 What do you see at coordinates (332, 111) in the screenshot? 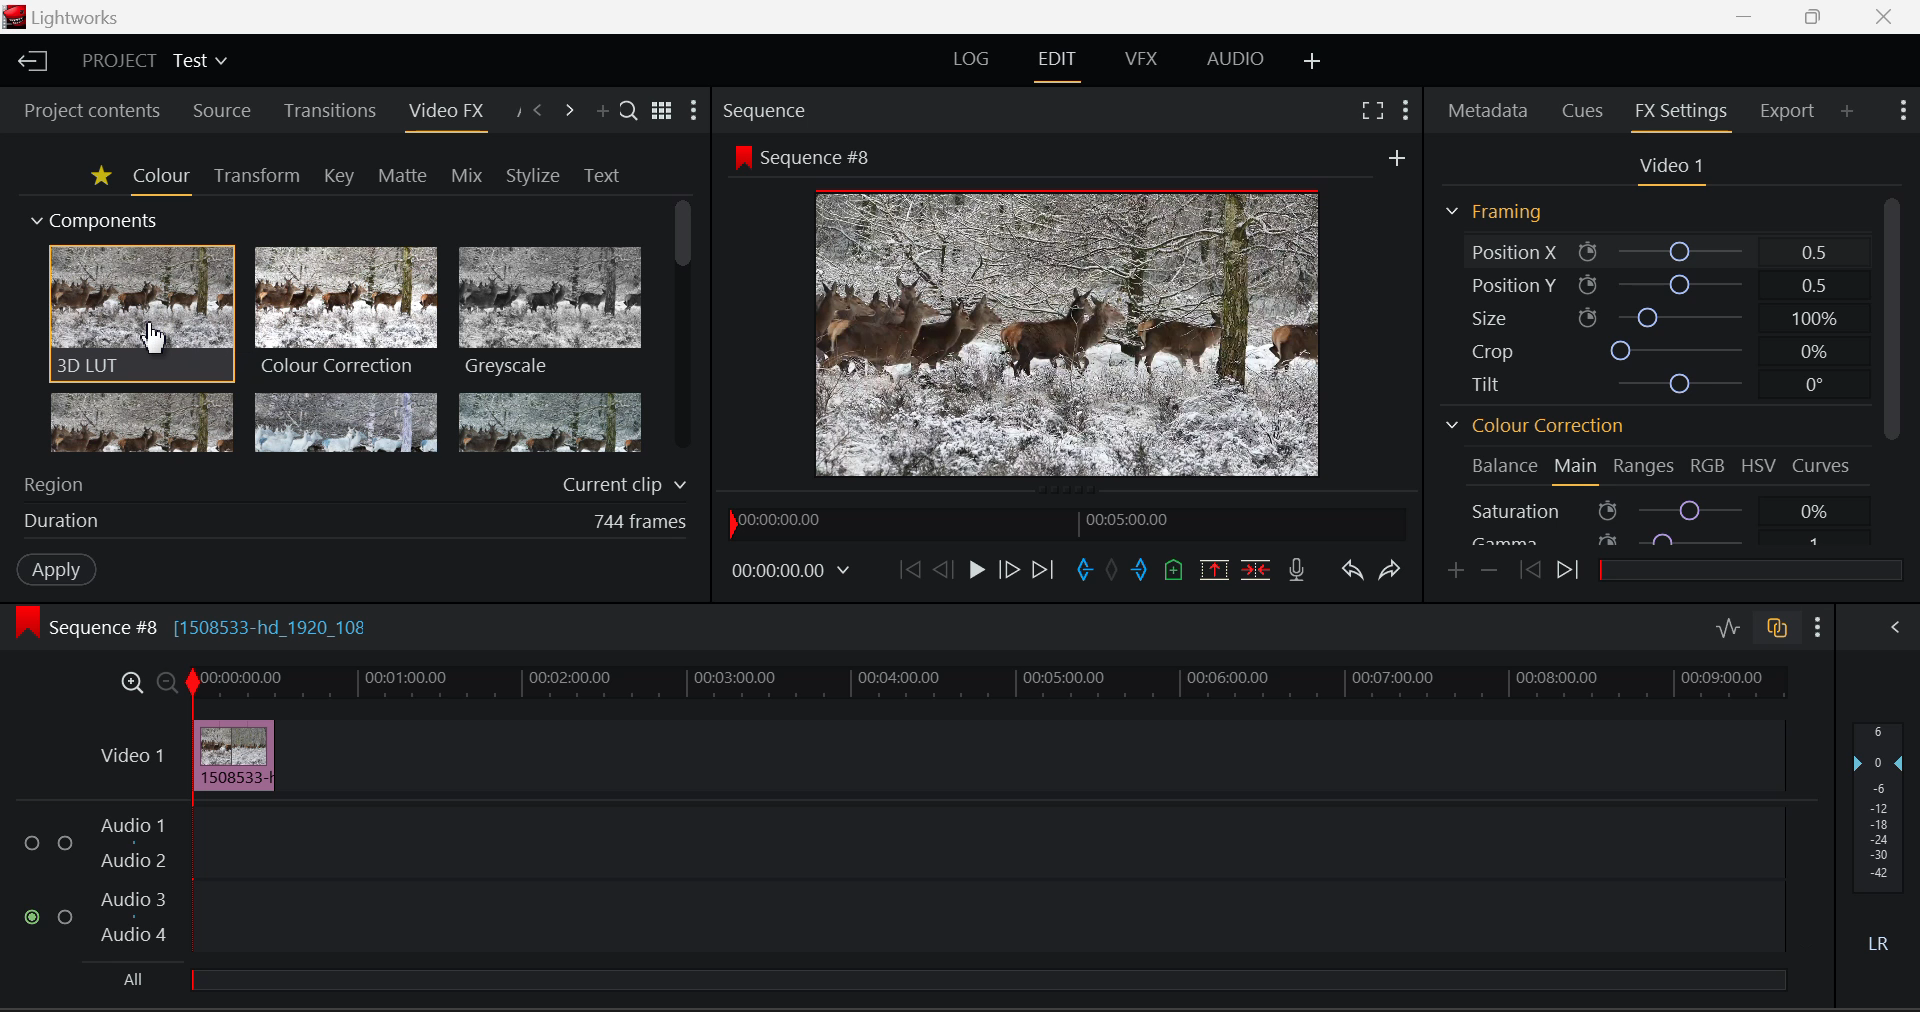
I see `Transitions` at bounding box center [332, 111].